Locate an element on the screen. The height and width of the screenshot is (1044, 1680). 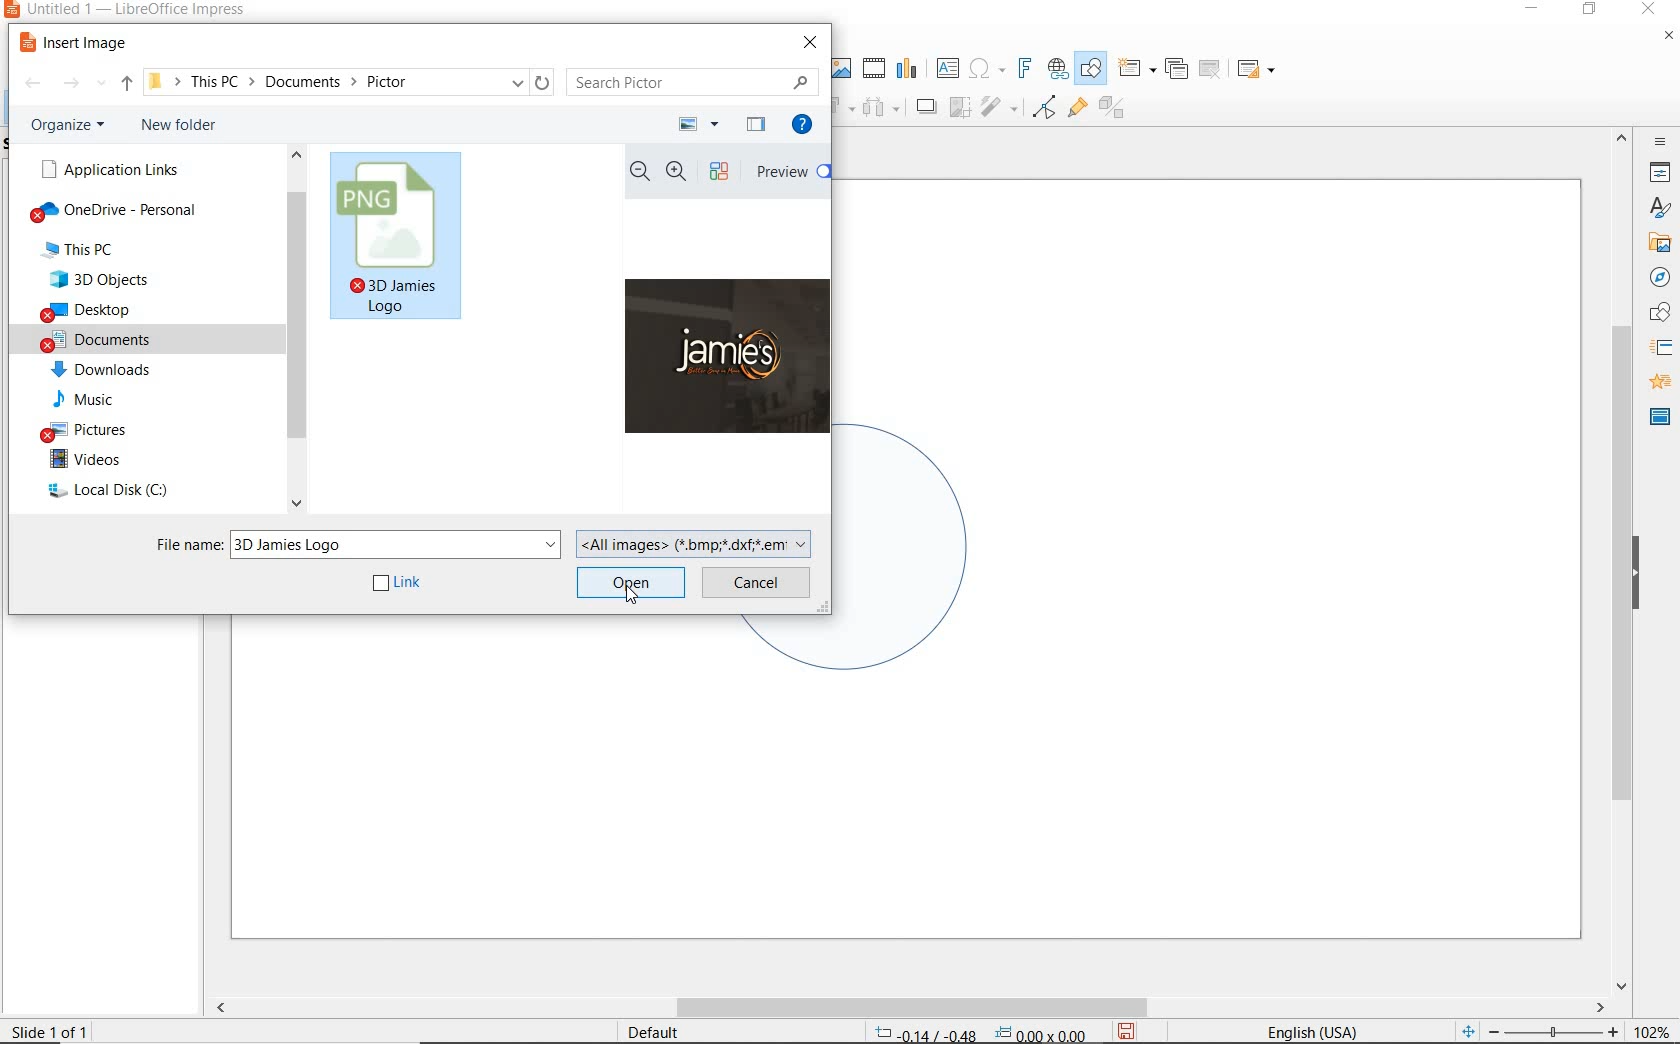
insert image is located at coordinates (78, 43).